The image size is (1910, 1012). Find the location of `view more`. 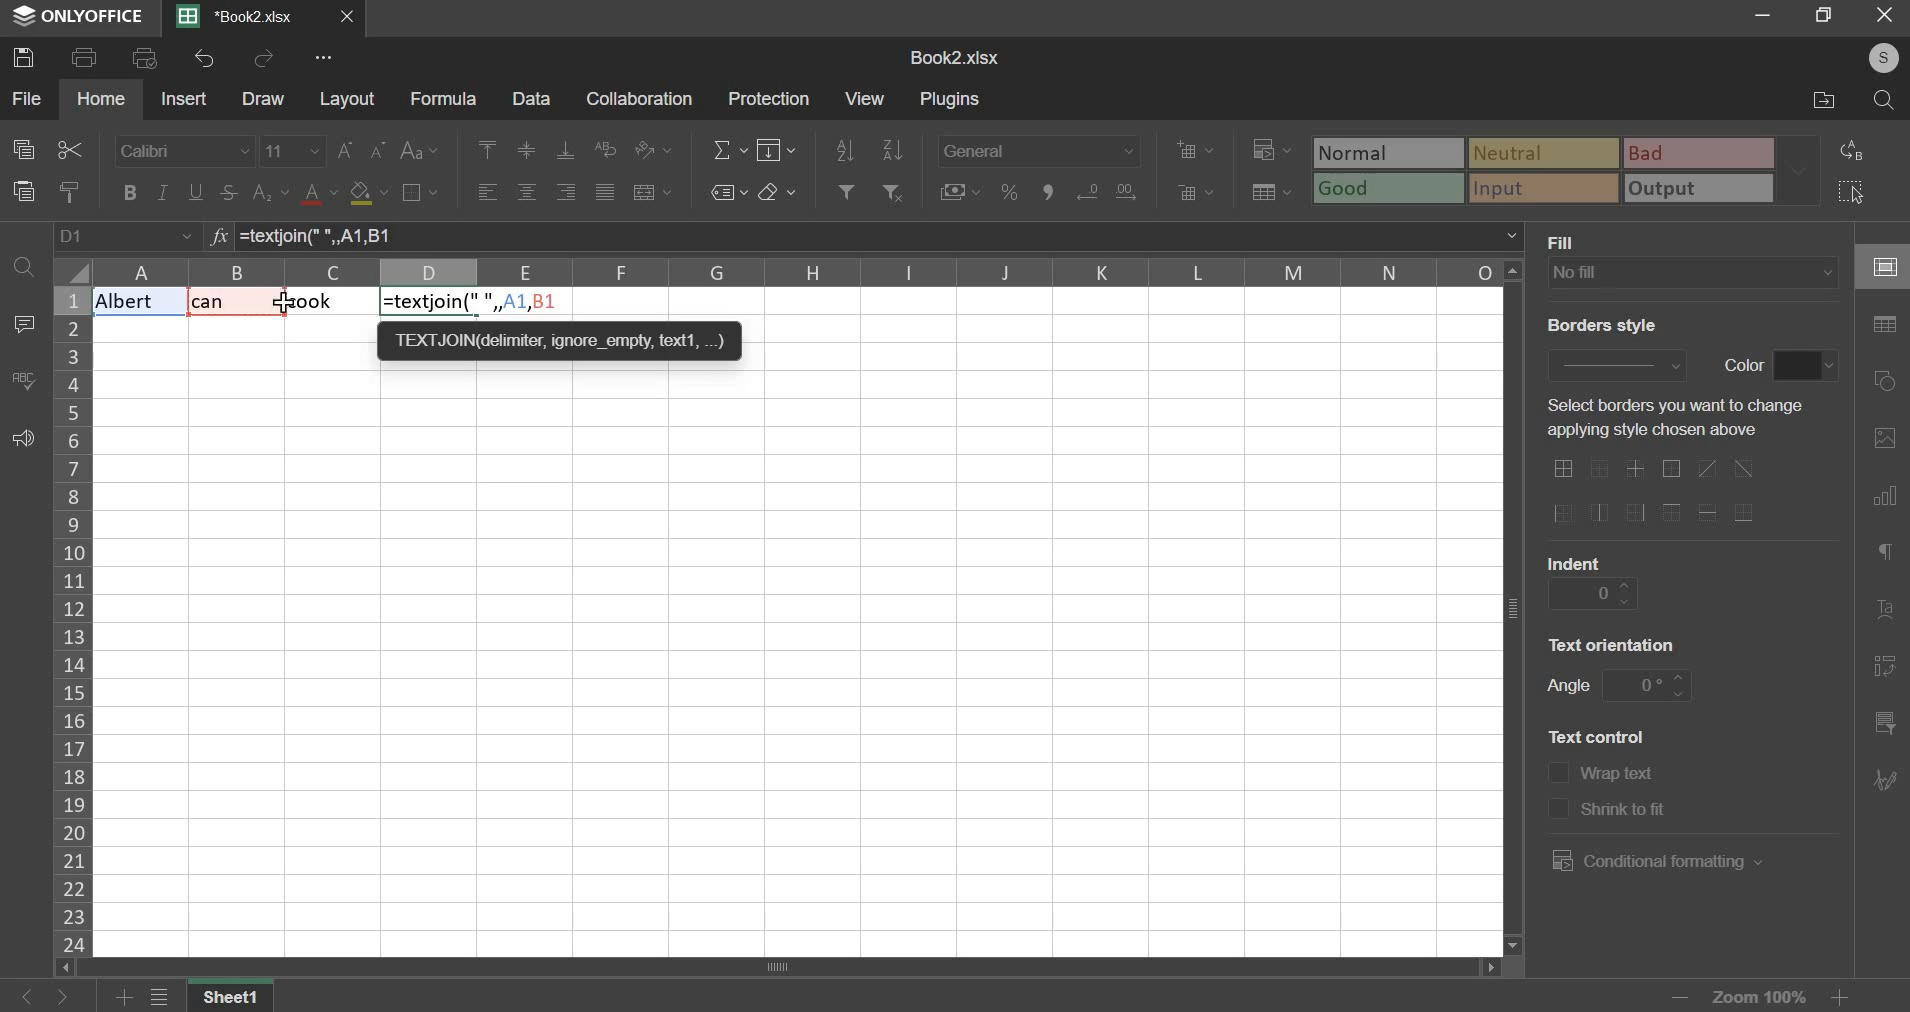

view more is located at coordinates (326, 58).